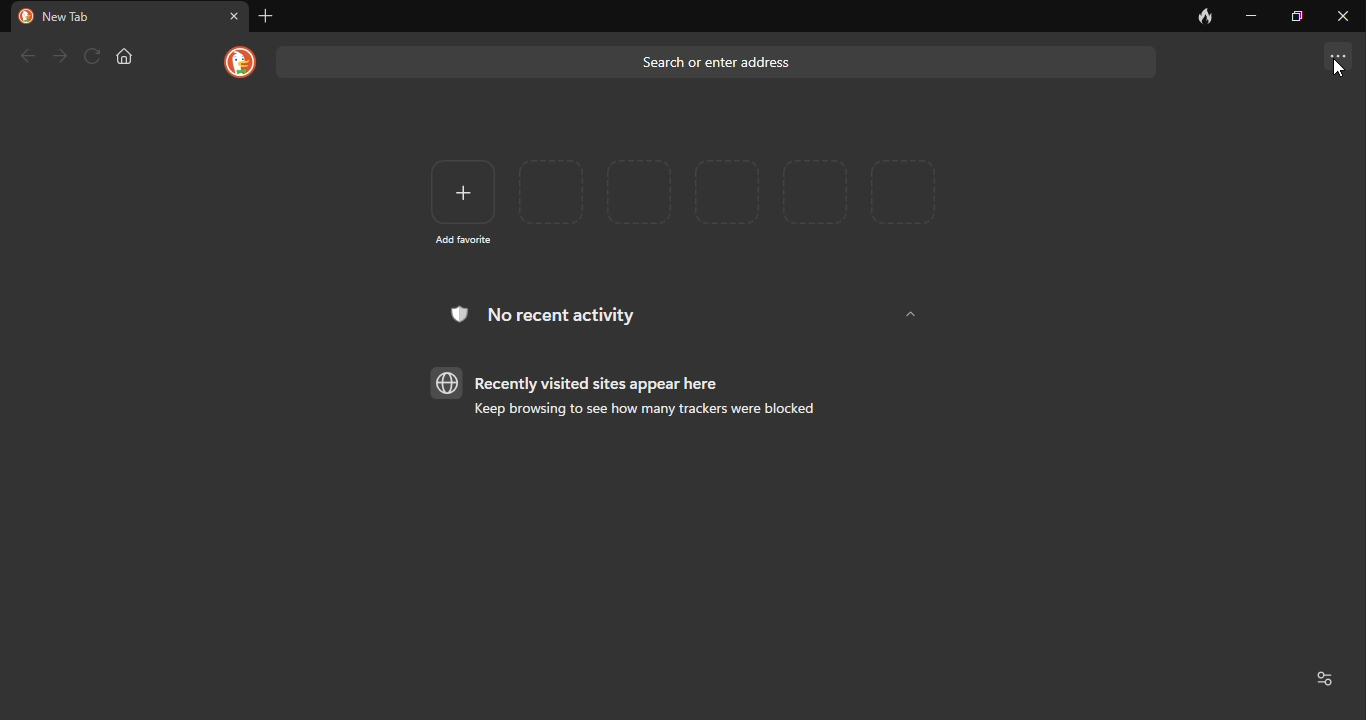 This screenshot has height=720, width=1366. I want to click on back, so click(26, 56).